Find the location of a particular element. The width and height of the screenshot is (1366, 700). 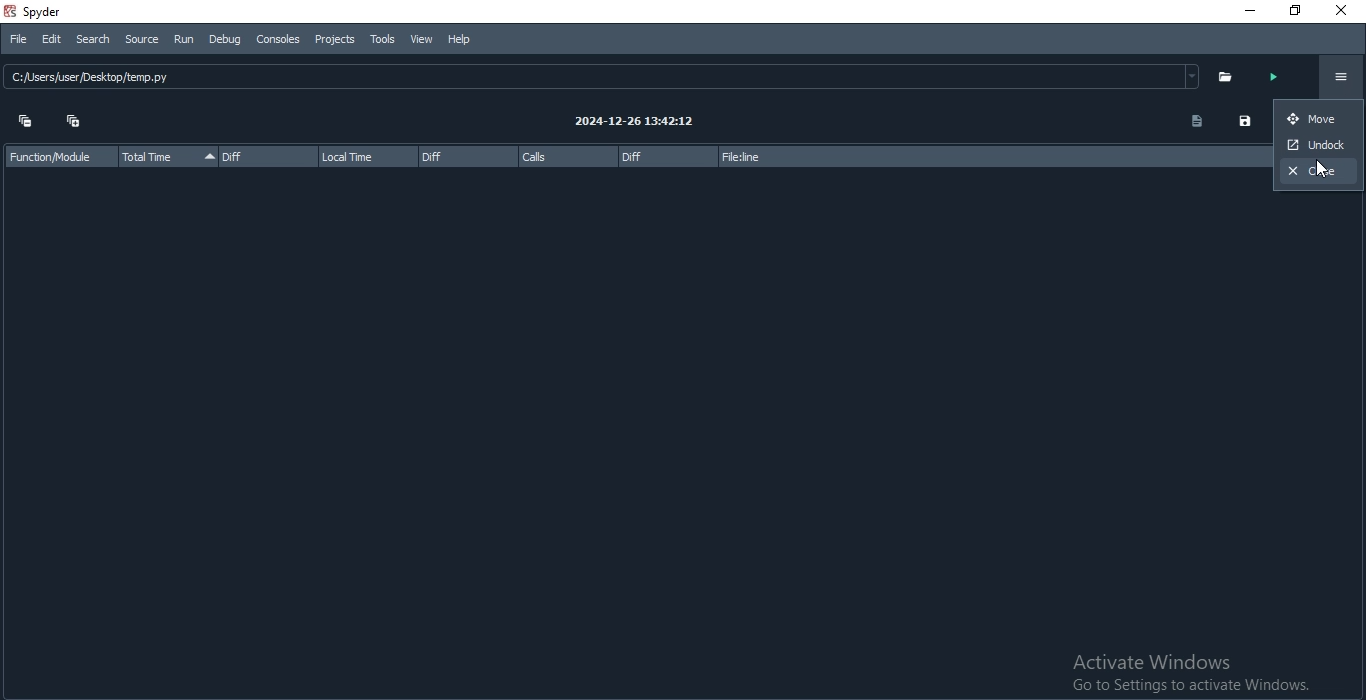

View is located at coordinates (422, 40).